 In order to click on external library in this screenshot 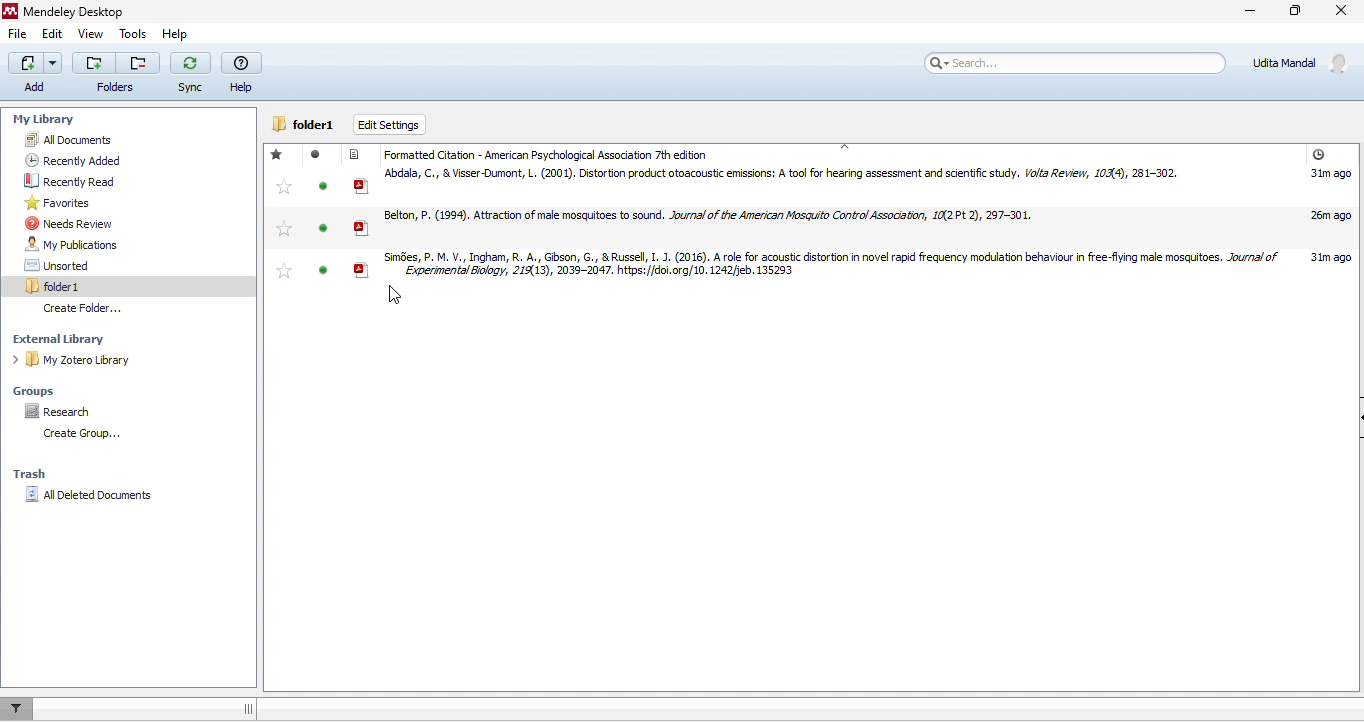, I will do `click(89, 339)`.